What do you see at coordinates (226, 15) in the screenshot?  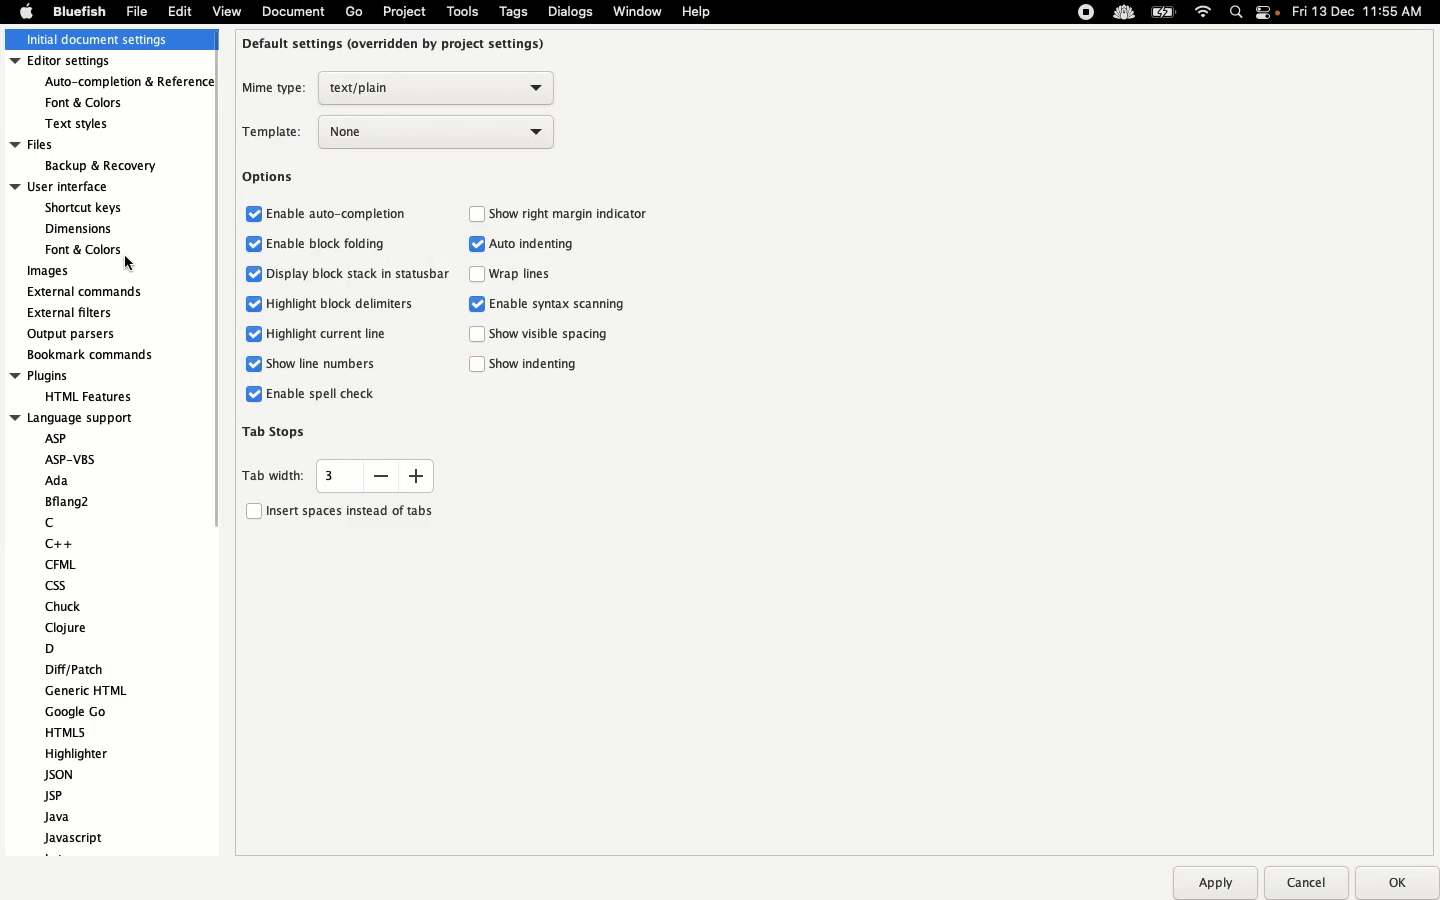 I see `view` at bounding box center [226, 15].